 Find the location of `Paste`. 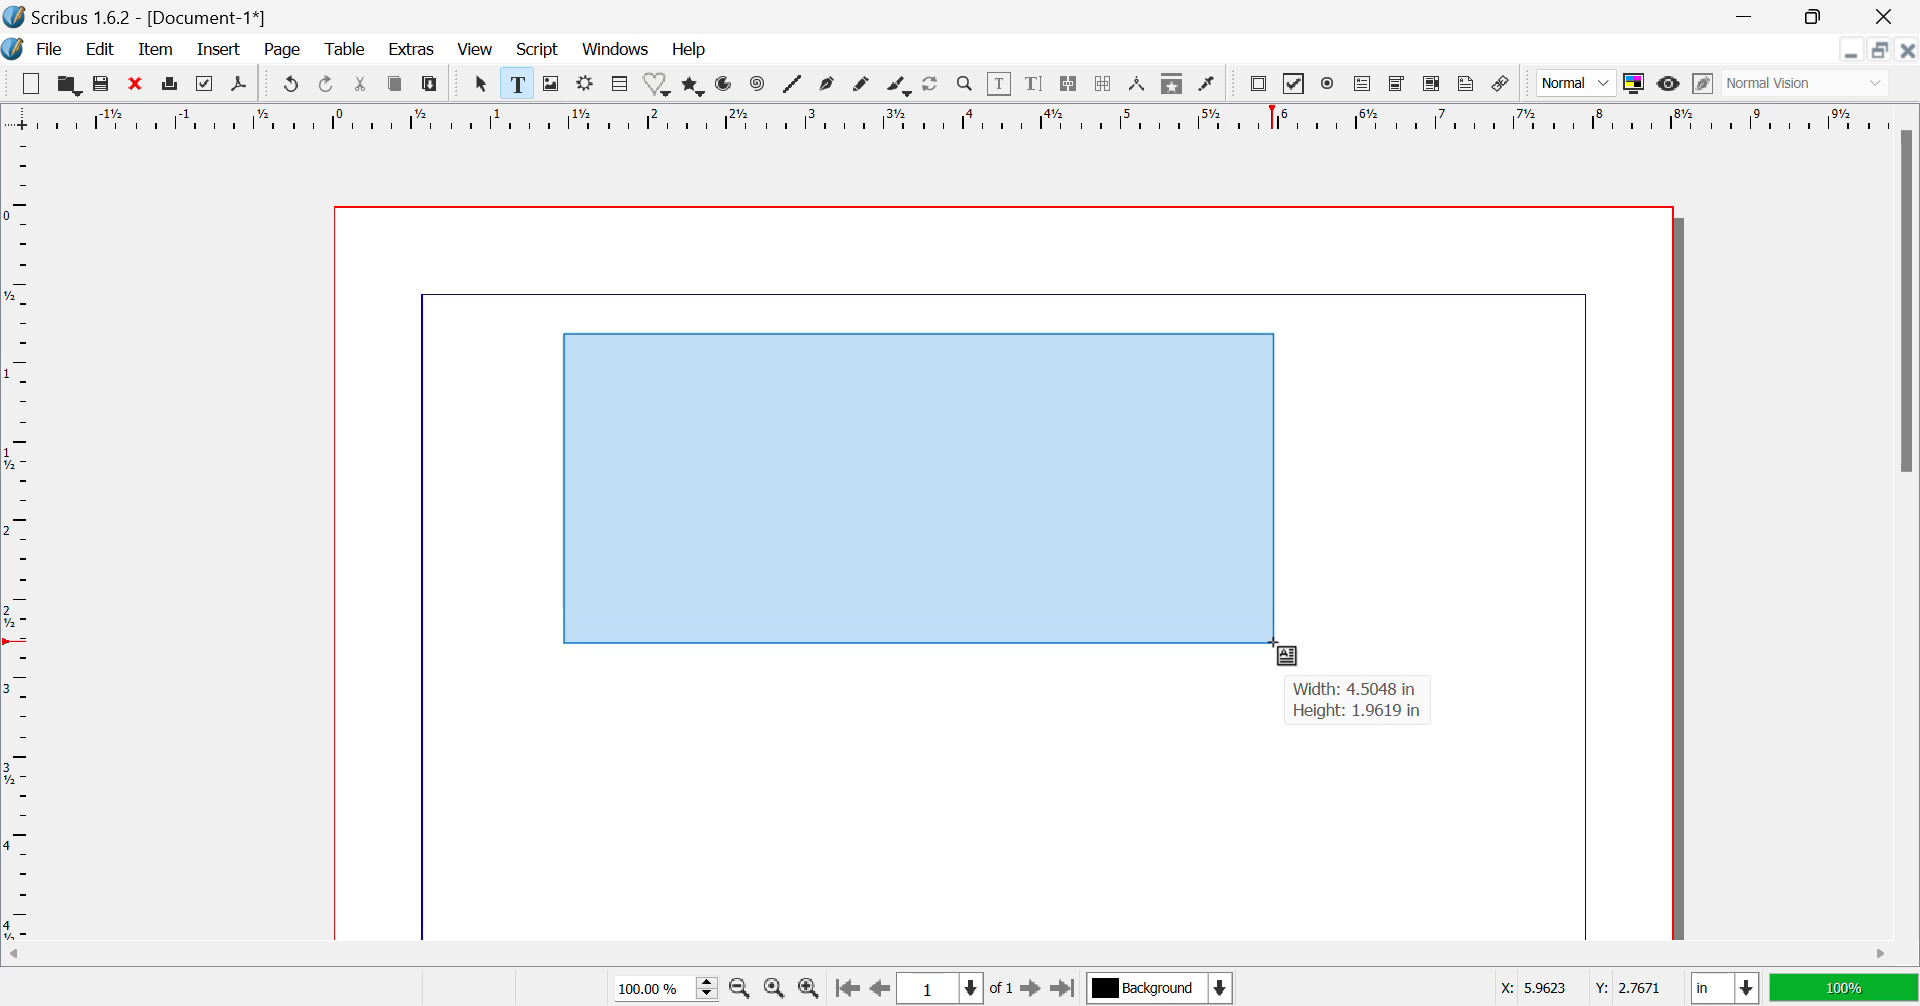

Paste is located at coordinates (431, 86).